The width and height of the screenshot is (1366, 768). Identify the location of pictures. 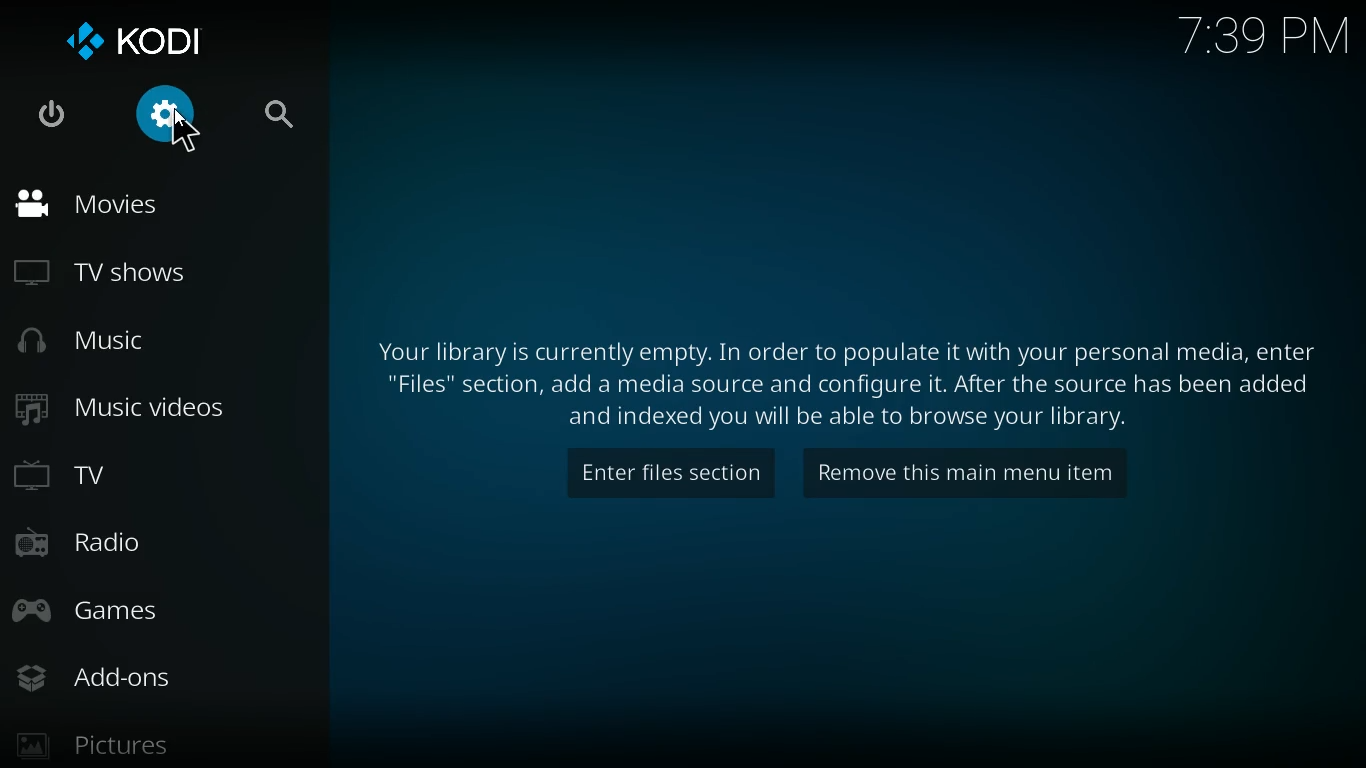
(115, 740).